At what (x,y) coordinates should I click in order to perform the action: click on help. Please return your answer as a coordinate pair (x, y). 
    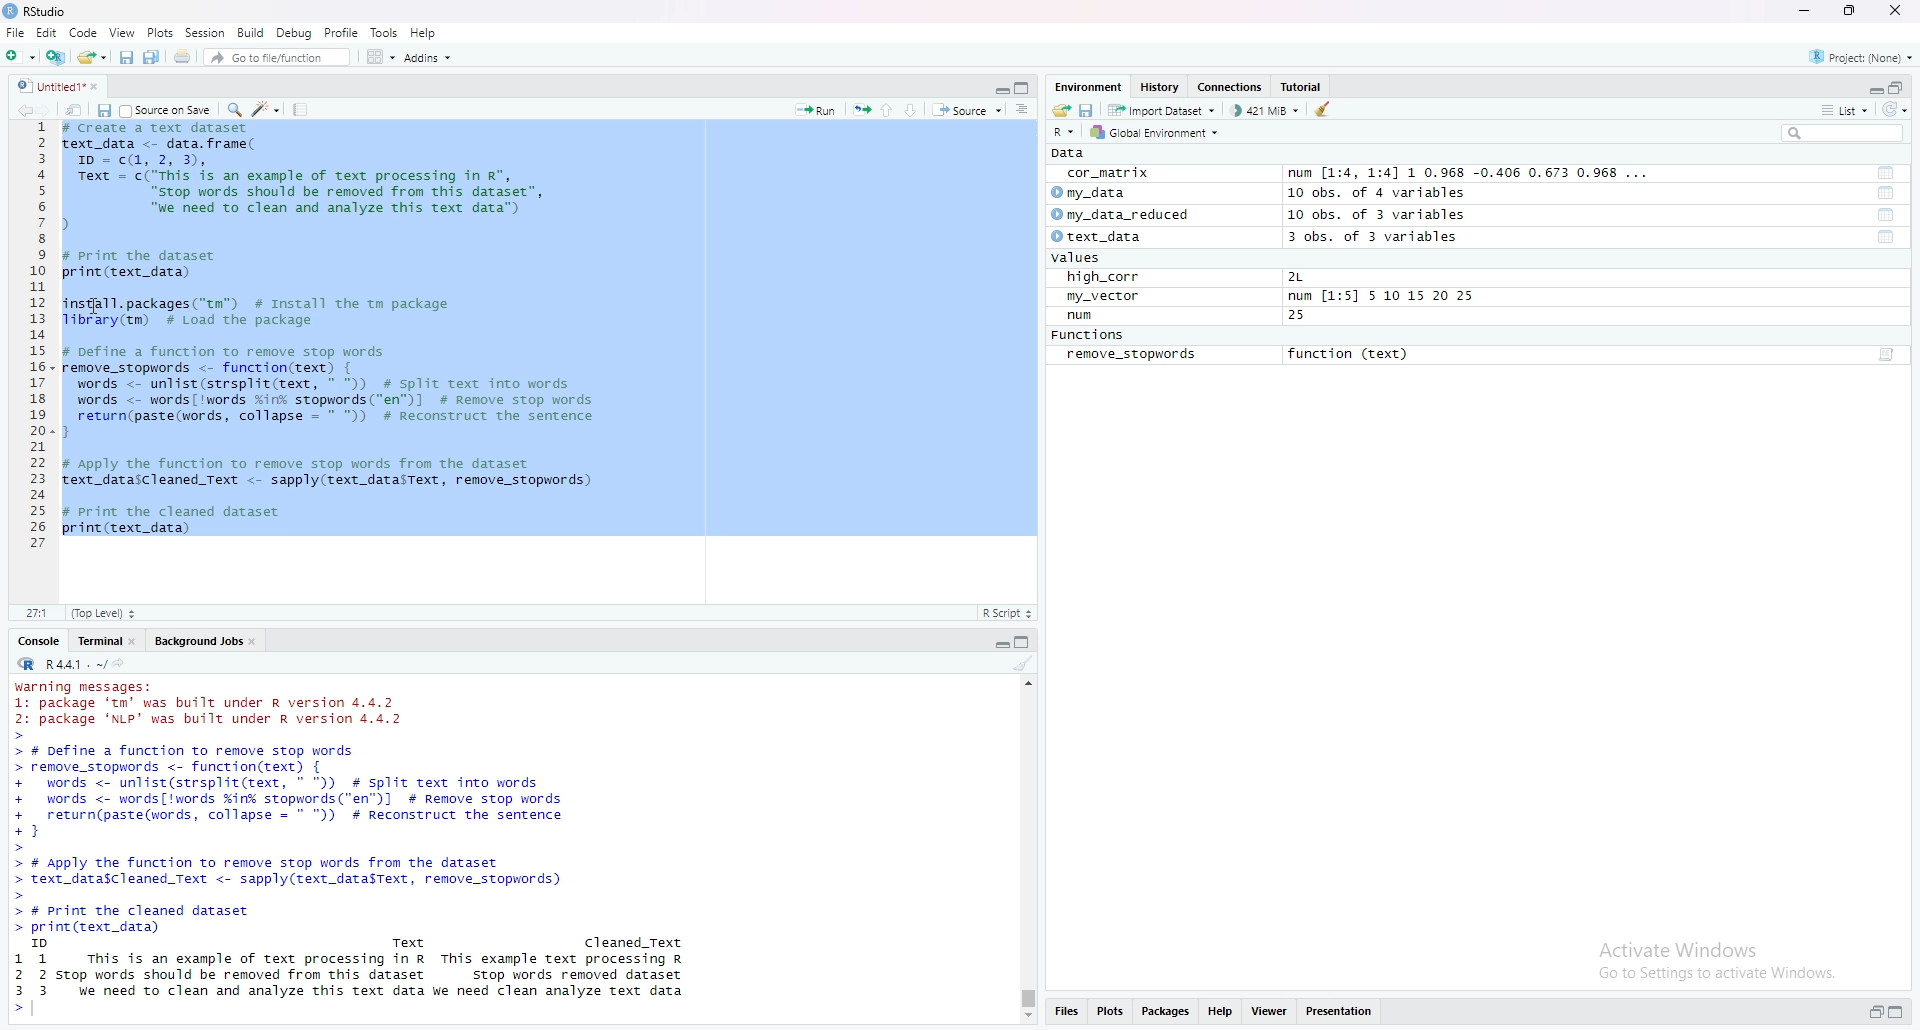
    Looking at the image, I should click on (424, 33).